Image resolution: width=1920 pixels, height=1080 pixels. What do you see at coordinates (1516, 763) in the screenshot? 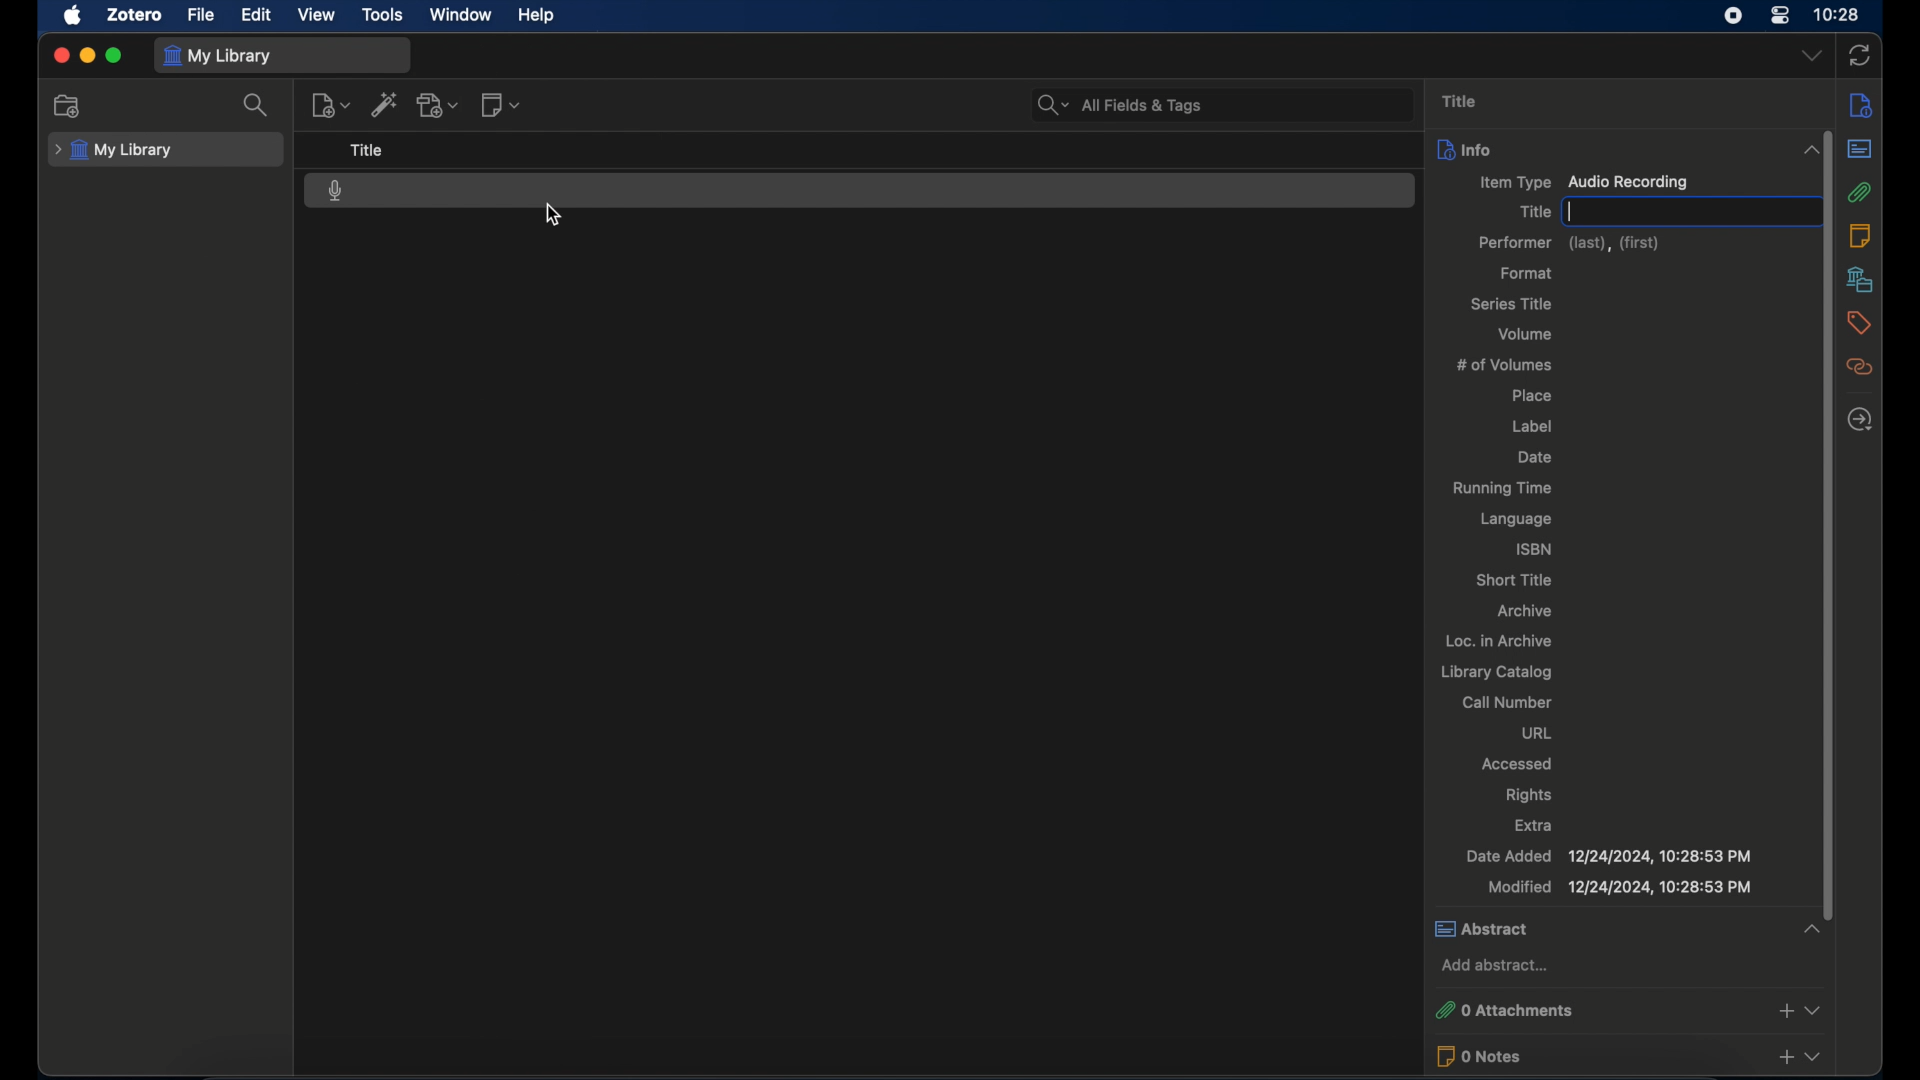
I see `accessed` at bounding box center [1516, 763].